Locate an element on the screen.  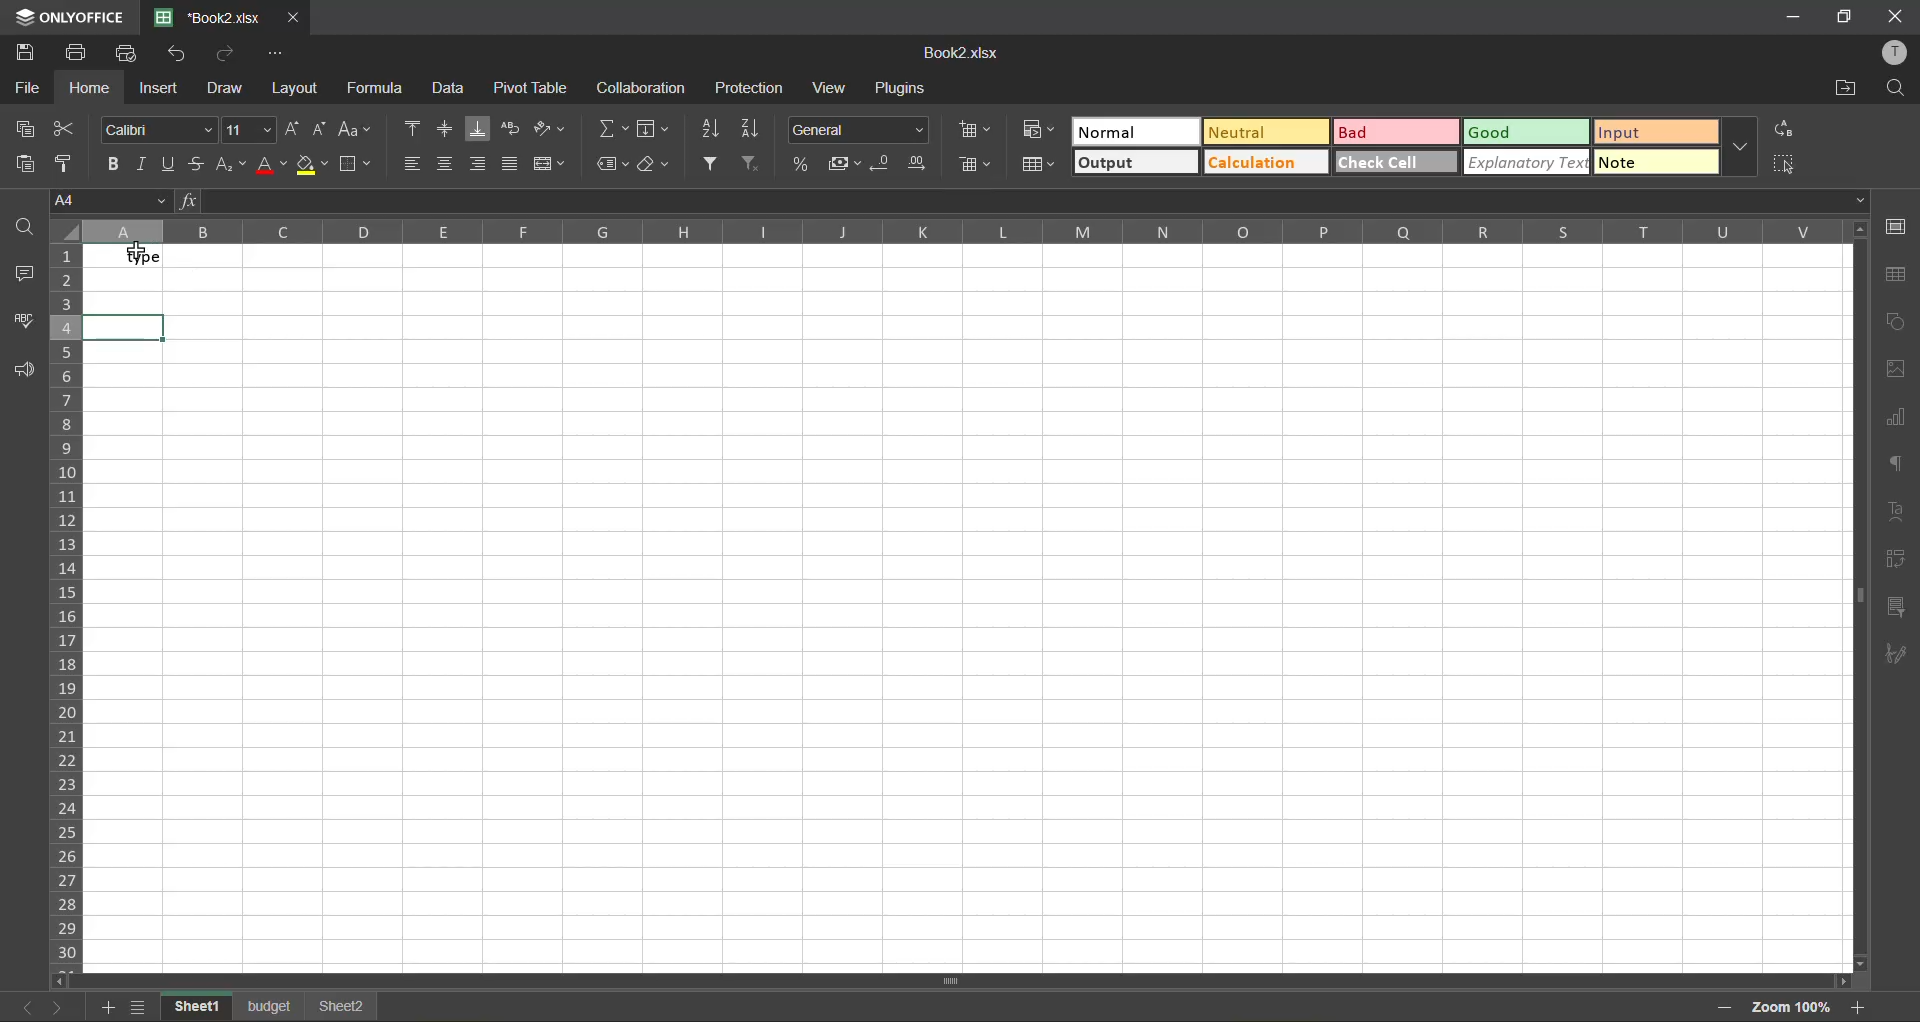
accounting is located at coordinates (846, 161).